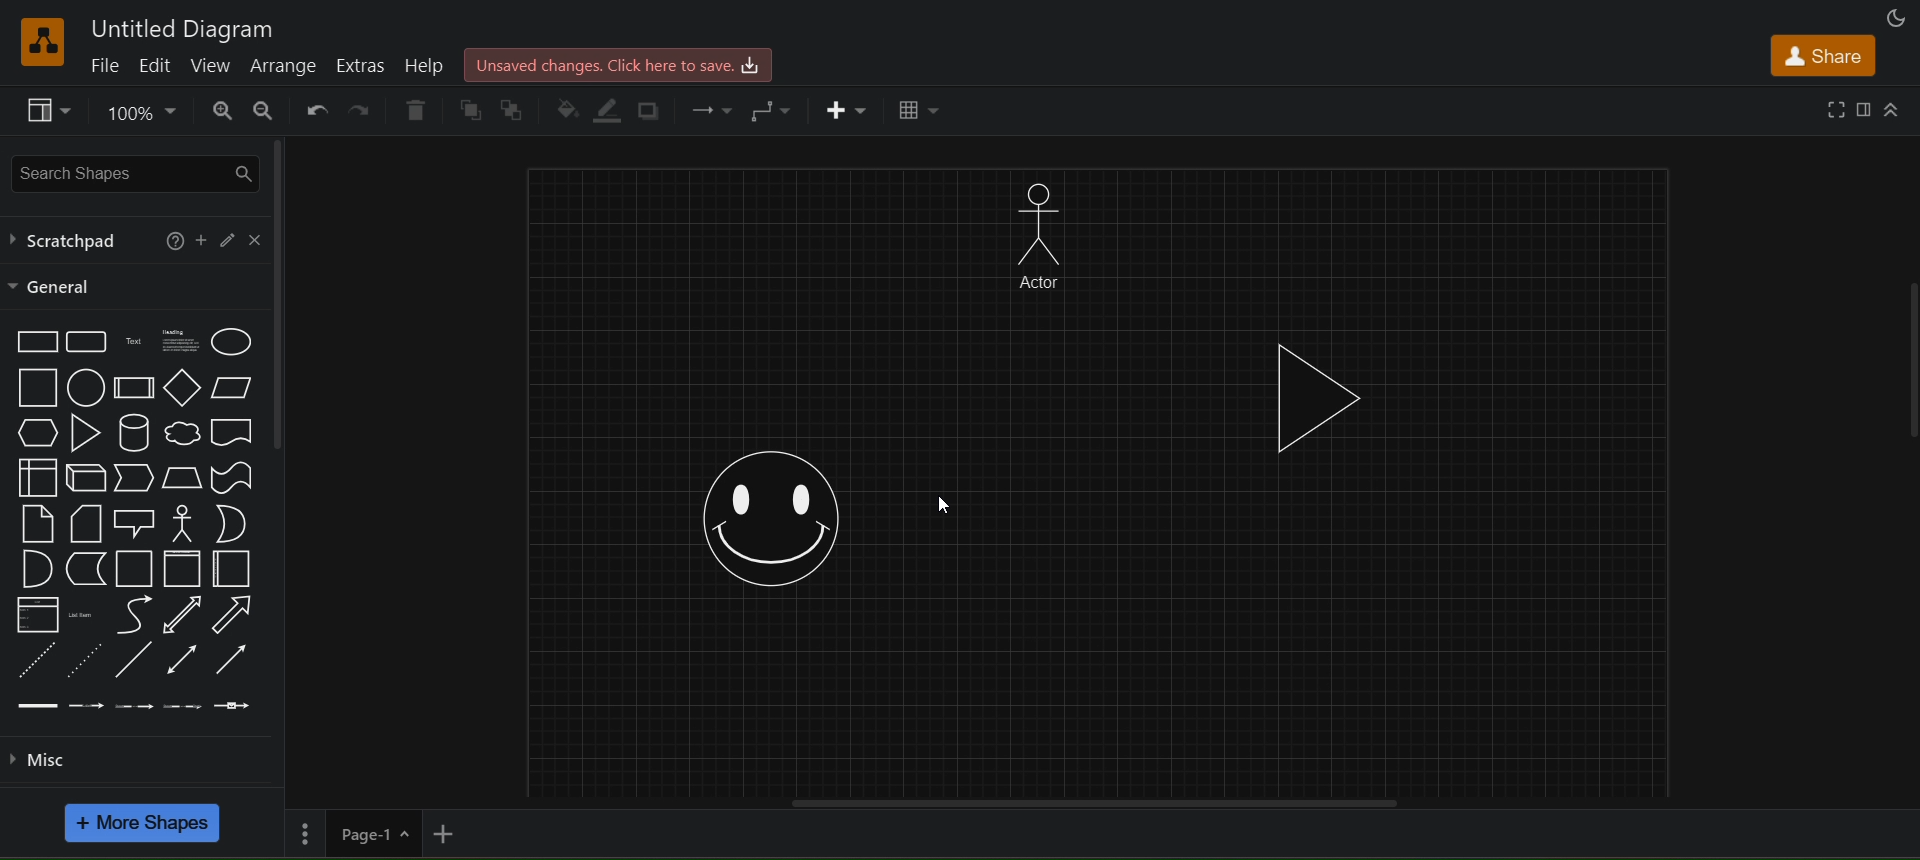 The width and height of the screenshot is (1920, 860). Describe the element at coordinates (946, 503) in the screenshot. I see `cursor` at that location.